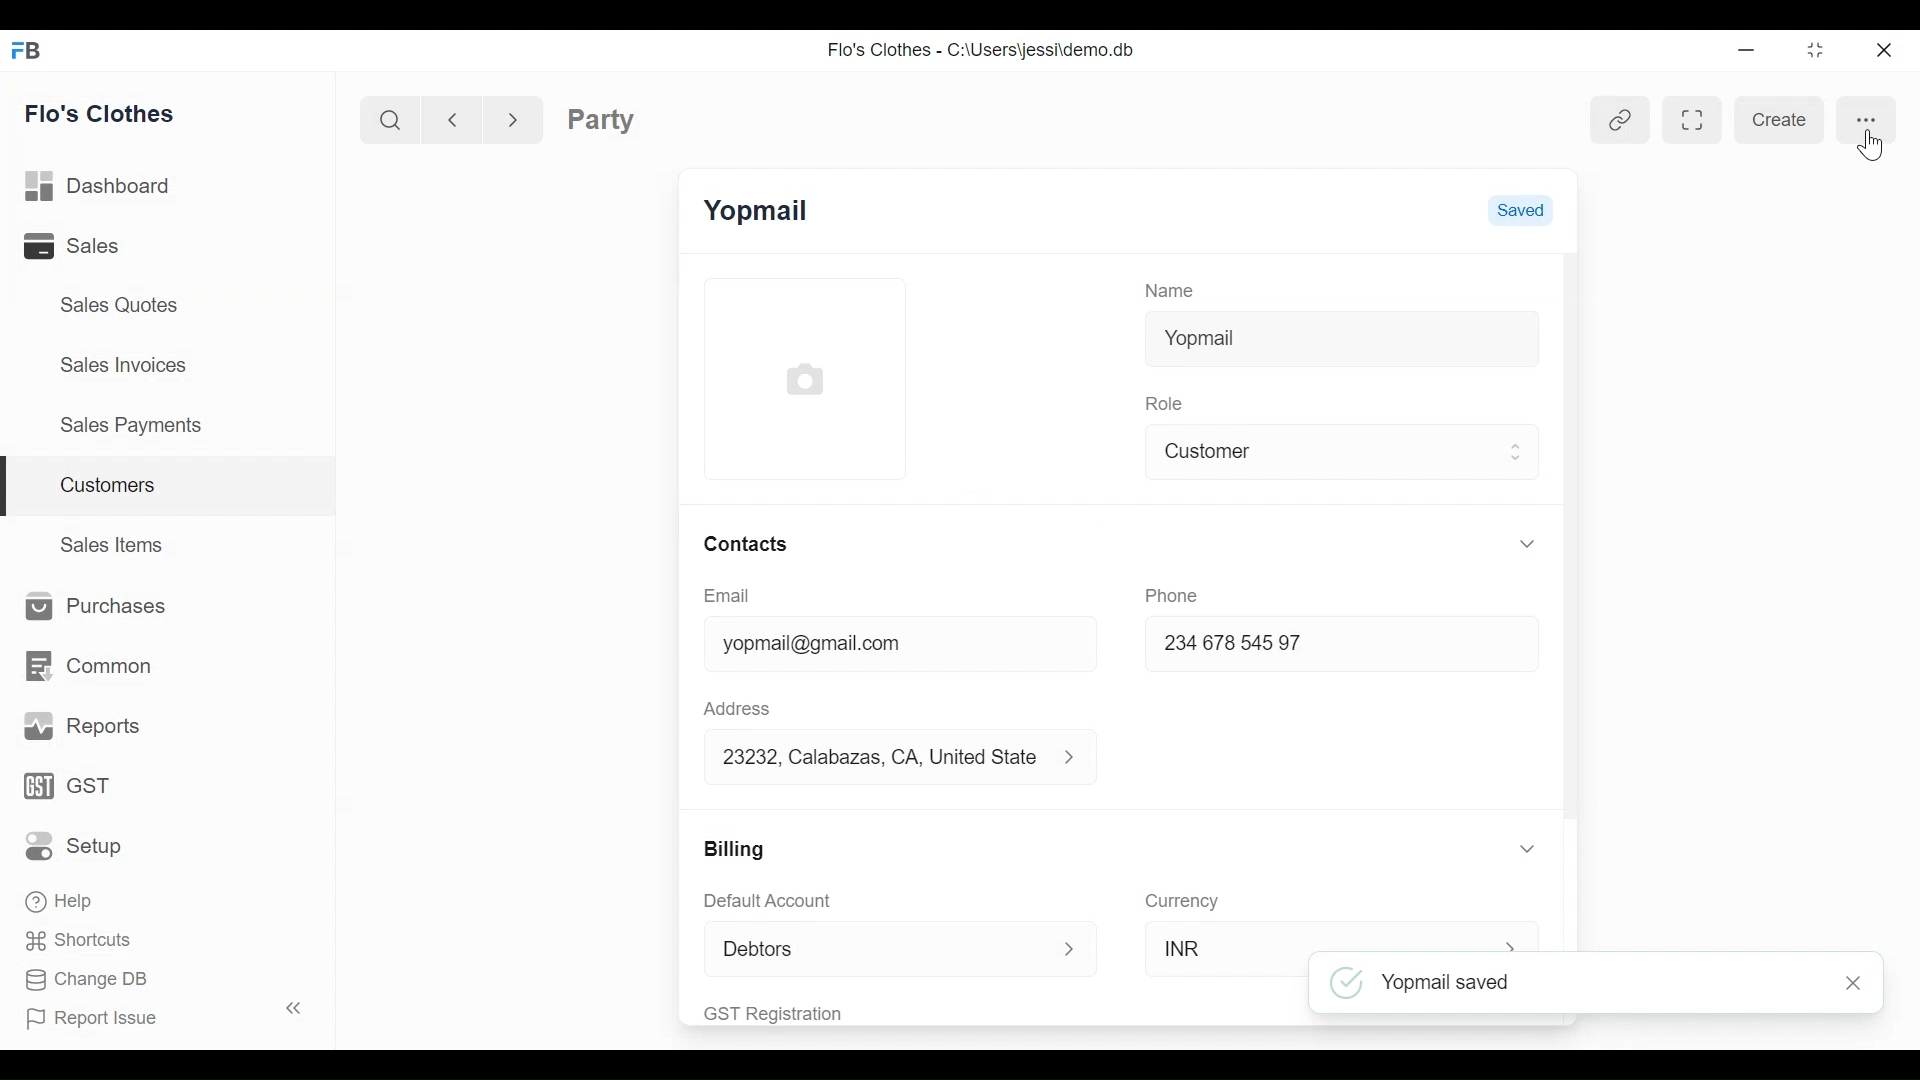  Describe the element at coordinates (1528, 849) in the screenshot. I see `Expand` at that location.